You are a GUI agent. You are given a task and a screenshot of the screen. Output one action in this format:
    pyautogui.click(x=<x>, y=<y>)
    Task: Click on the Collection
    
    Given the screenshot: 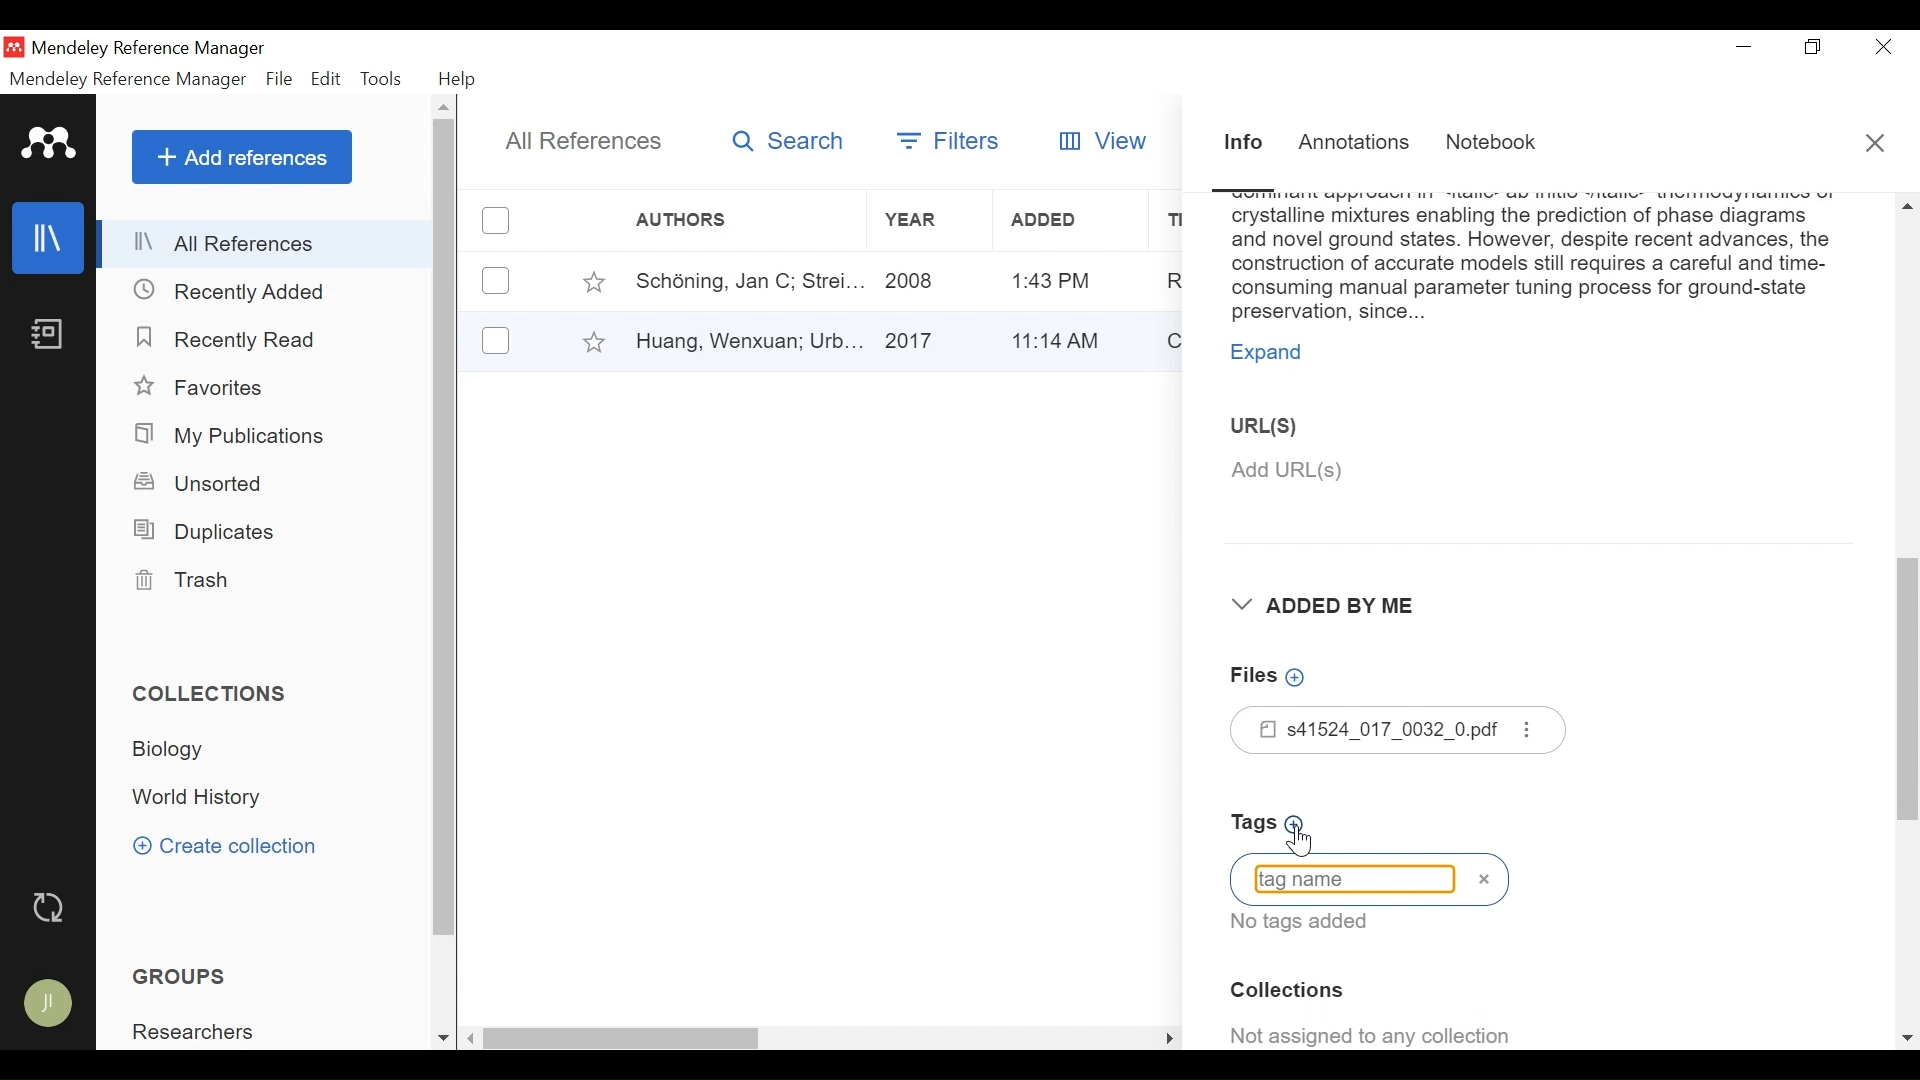 What is the action you would take?
    pyautogui.click(x=176, y=749)
    